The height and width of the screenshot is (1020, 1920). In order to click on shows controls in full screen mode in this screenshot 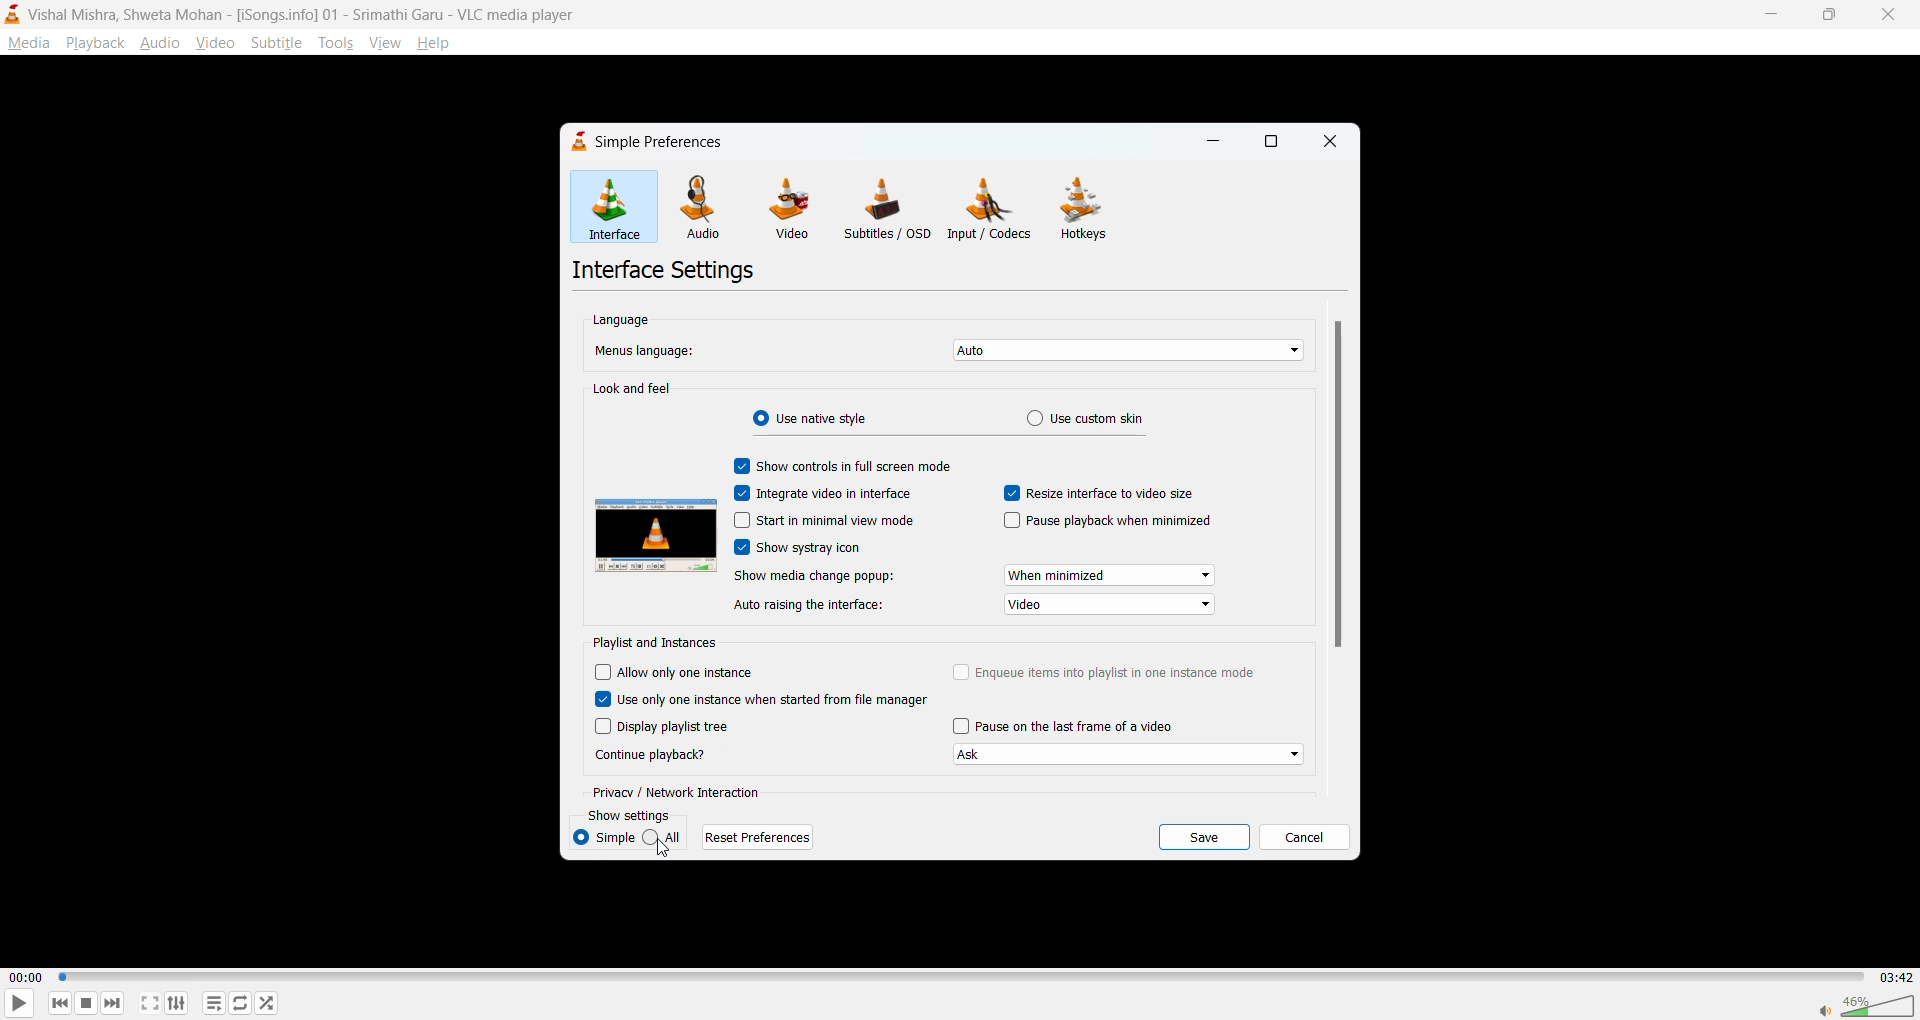, I will do `click(845, 466)`.